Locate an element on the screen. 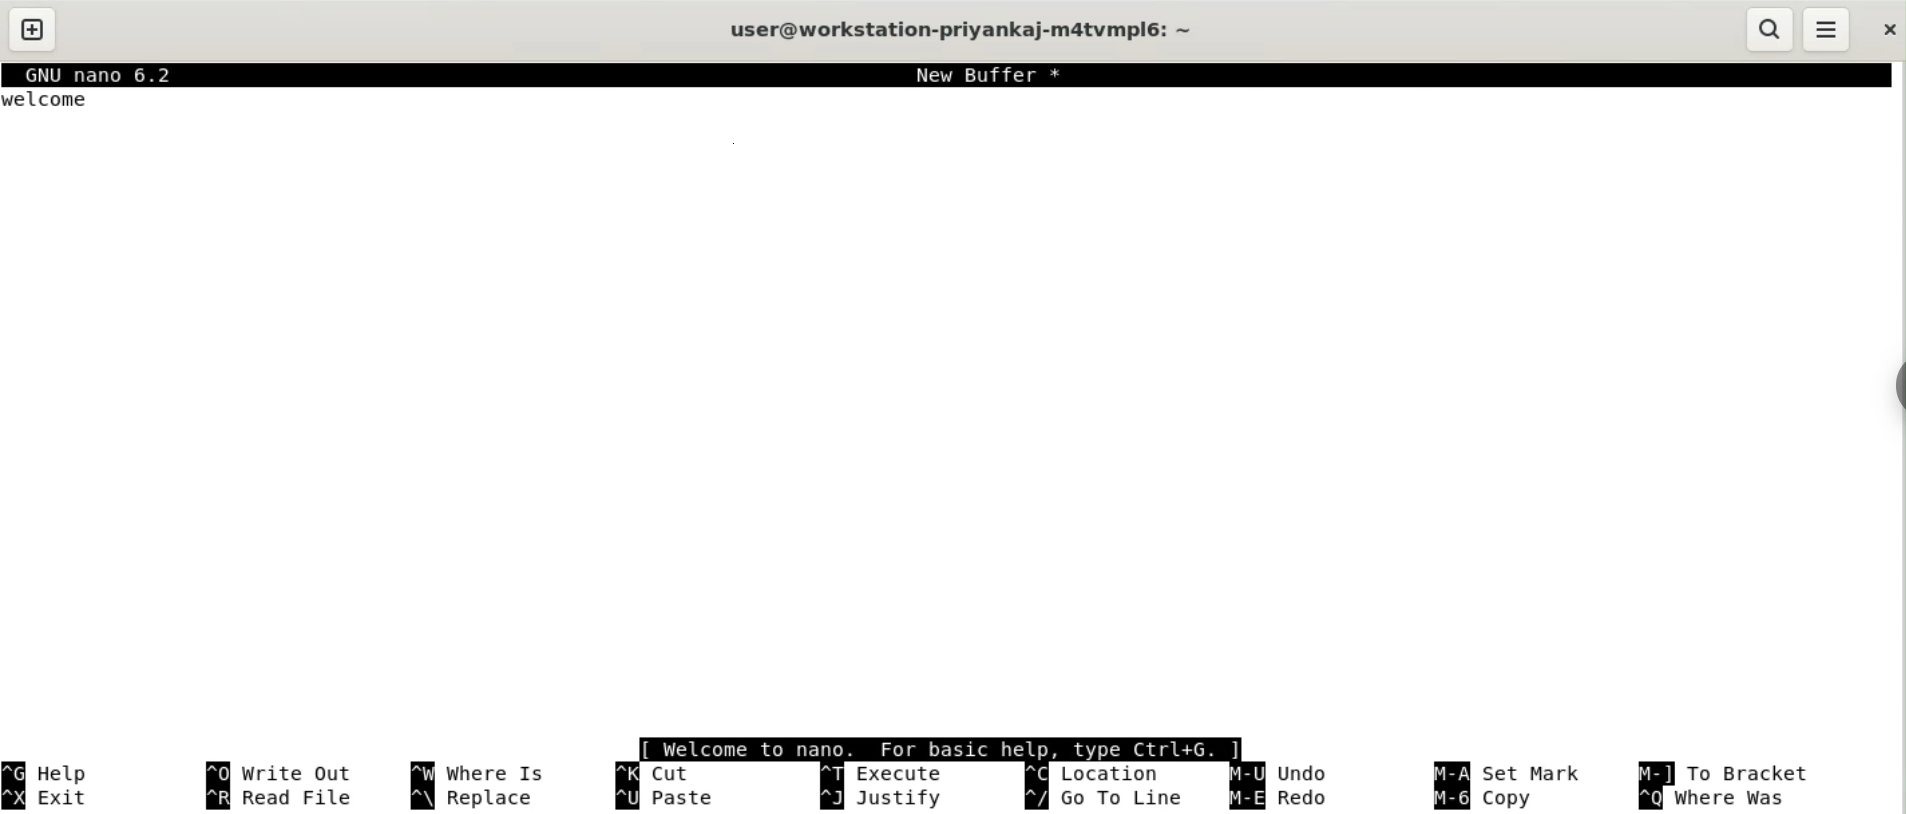 The image size is (1906, 814). paste is located at coordinates (674, 799).